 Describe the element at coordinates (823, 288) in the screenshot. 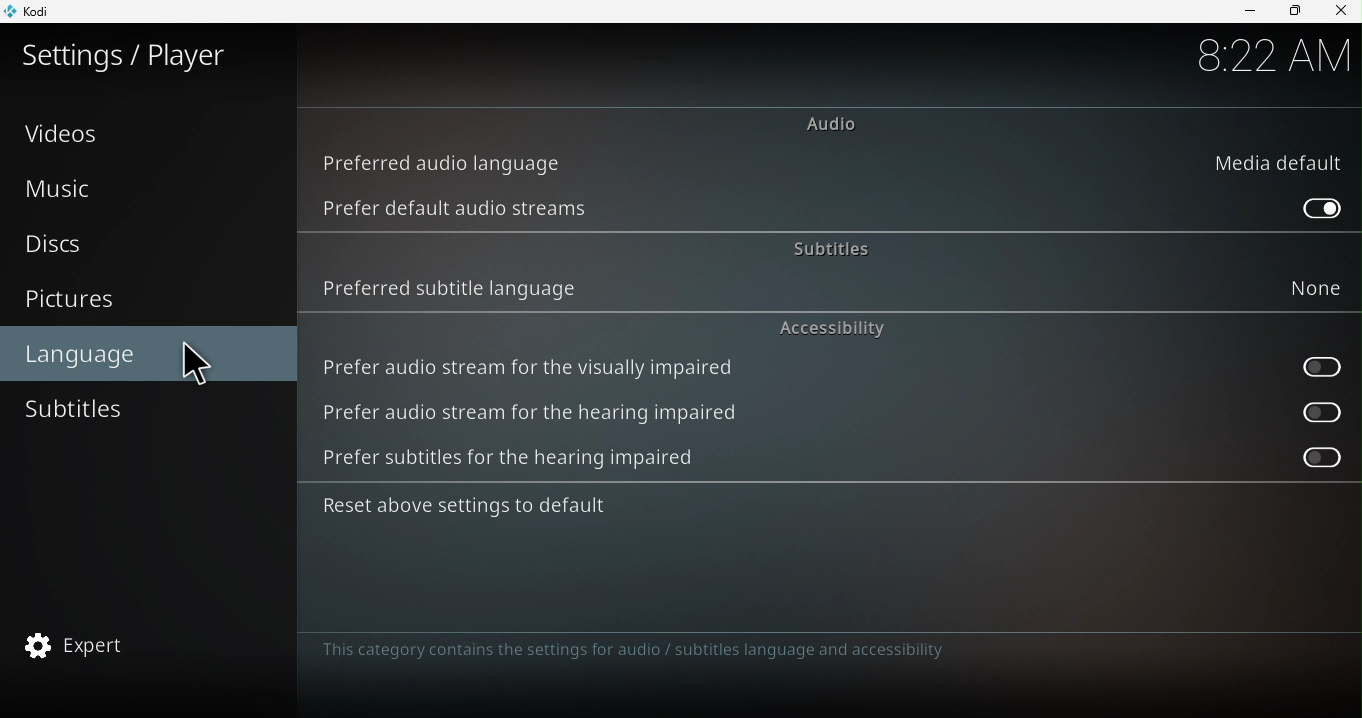

I see `Preferred subtitle language : None` at that location.